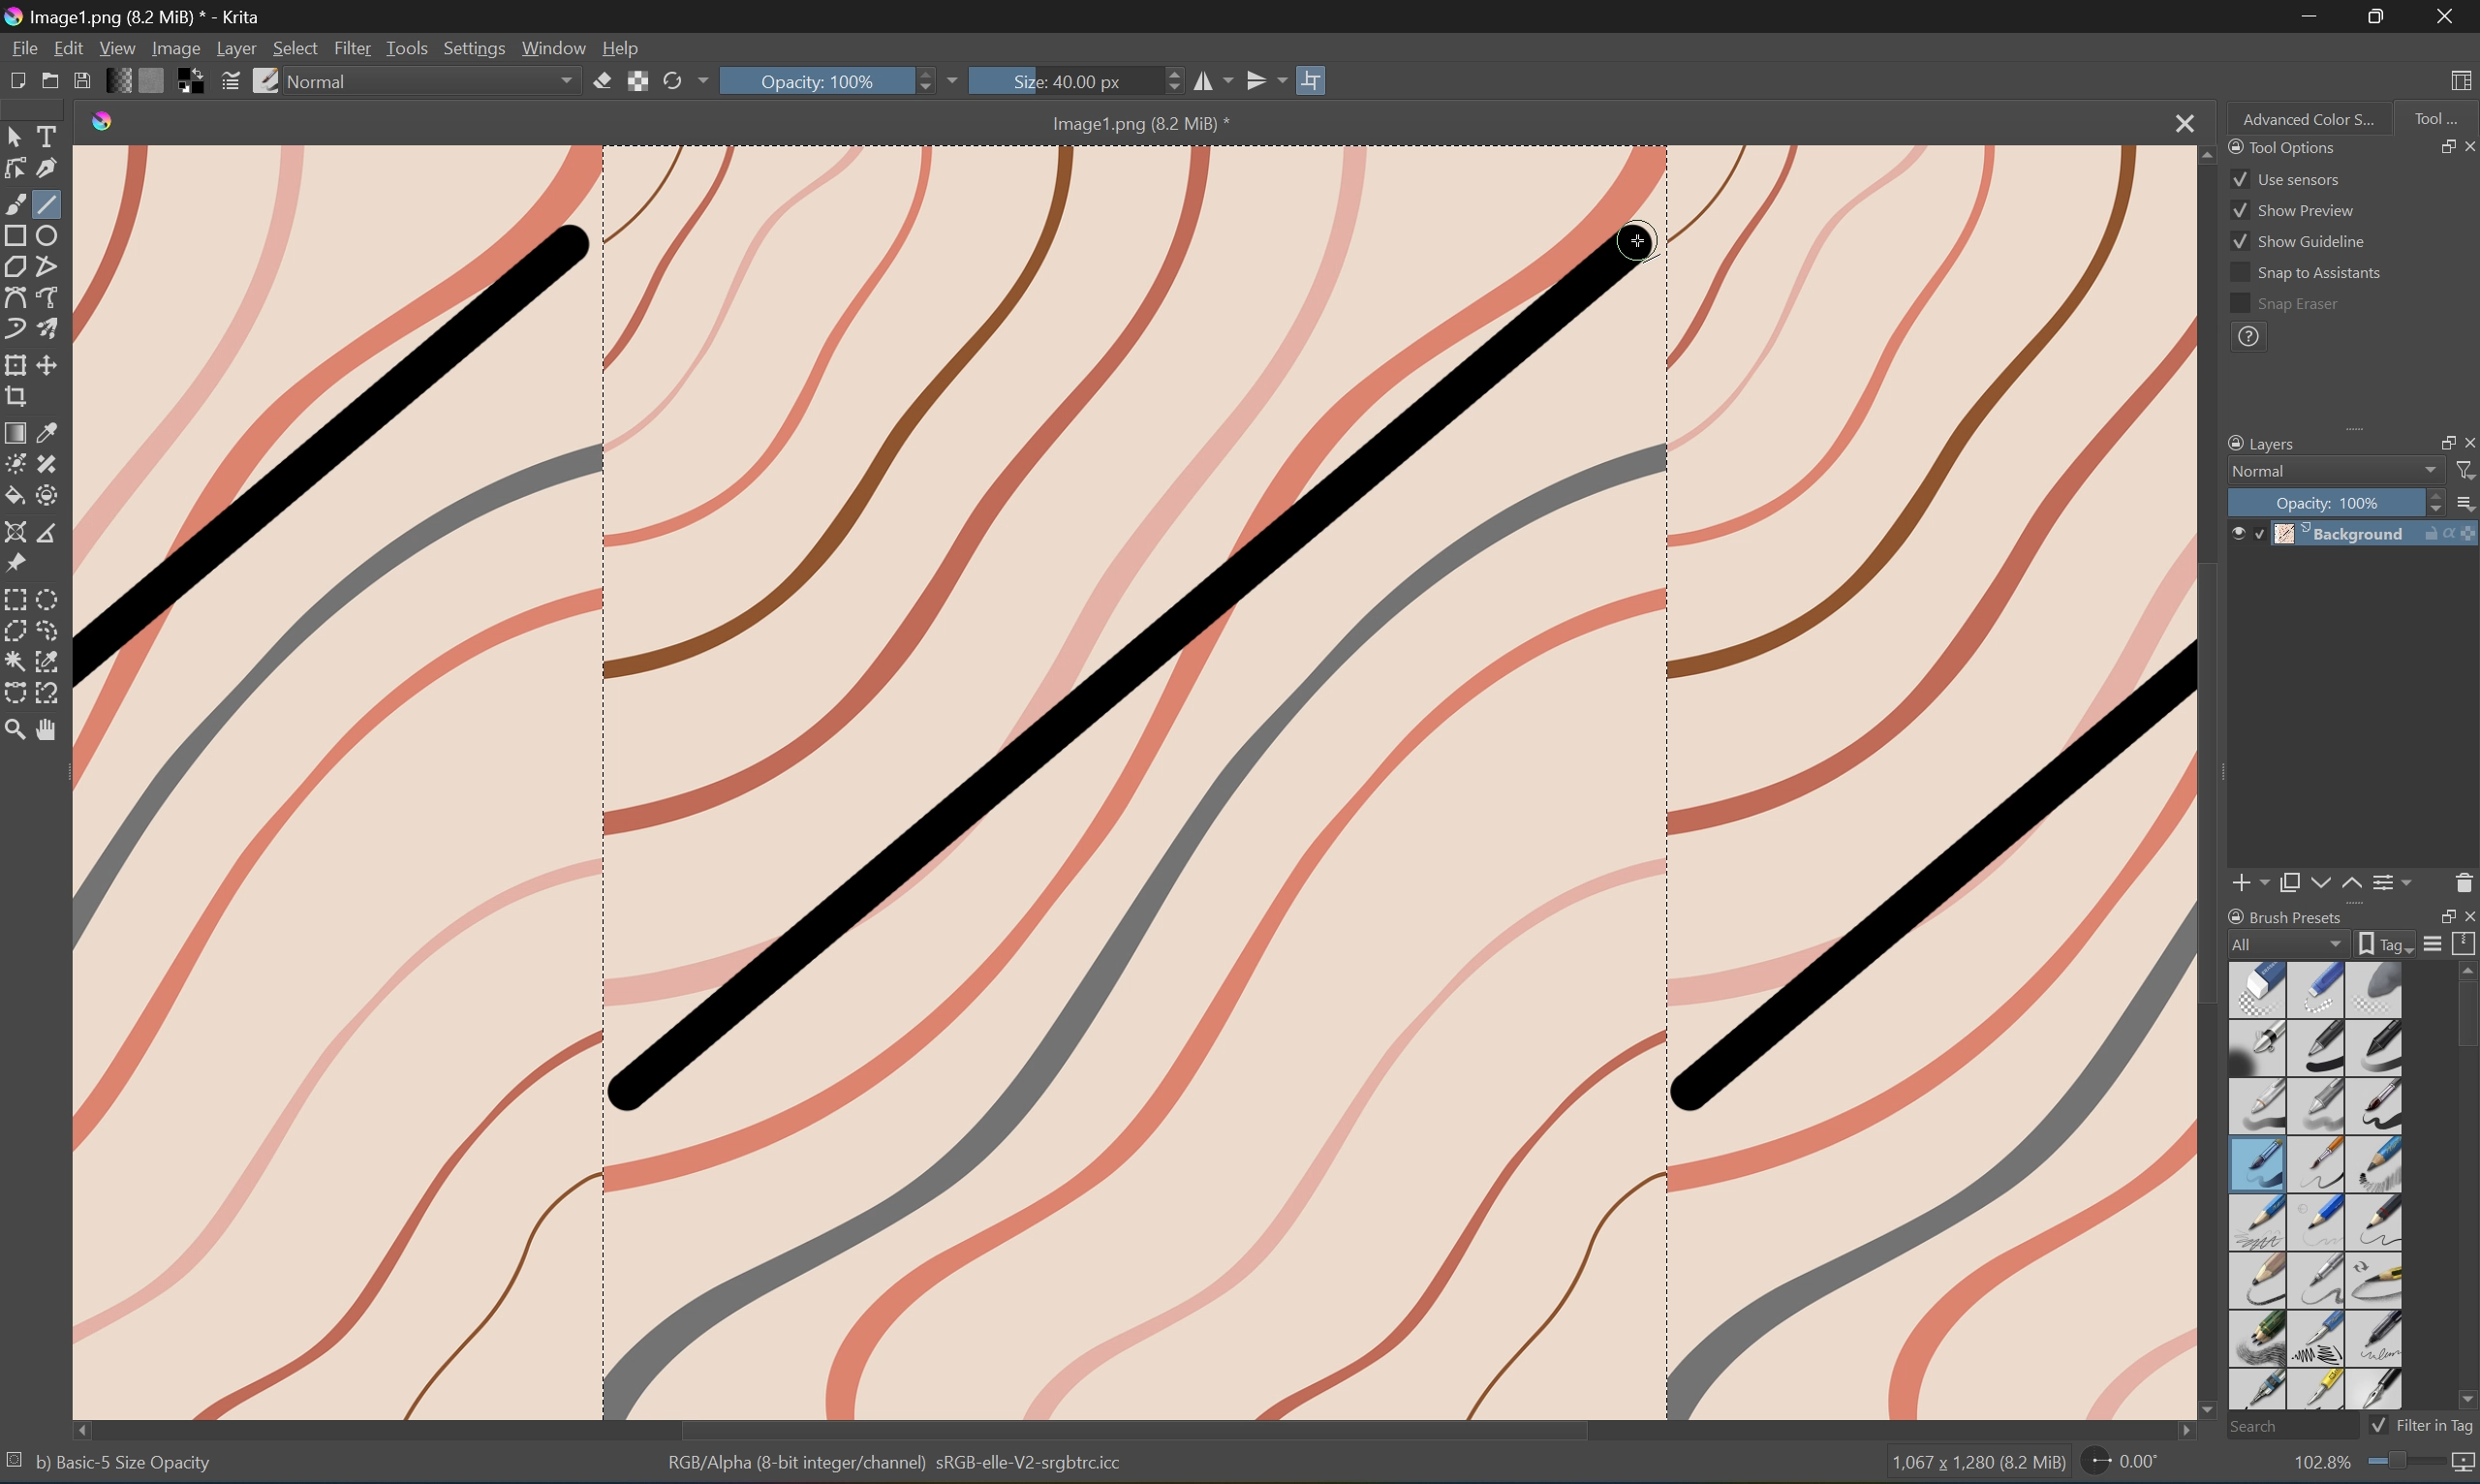  Describe the element at coordinates (2464, 882) in the screenshot. I see `Delete` at that location.